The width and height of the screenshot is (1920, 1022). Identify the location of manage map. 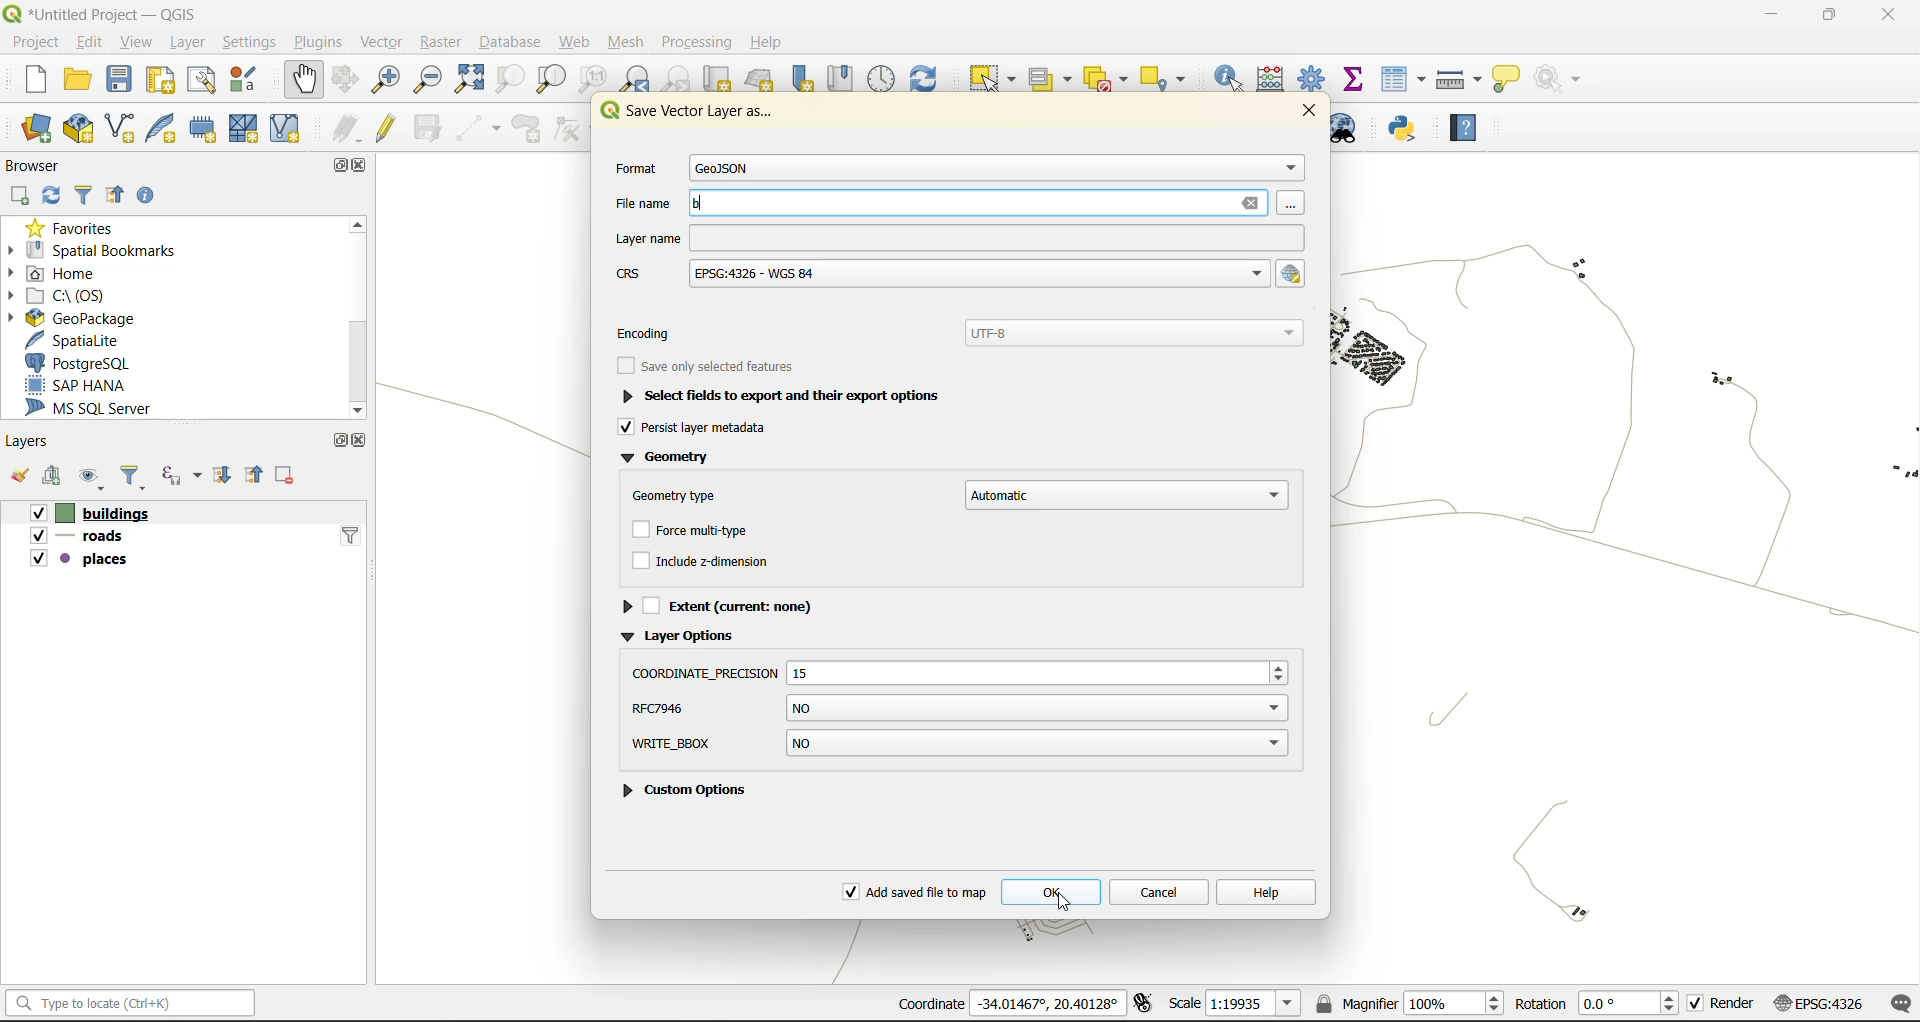
(88, 478).